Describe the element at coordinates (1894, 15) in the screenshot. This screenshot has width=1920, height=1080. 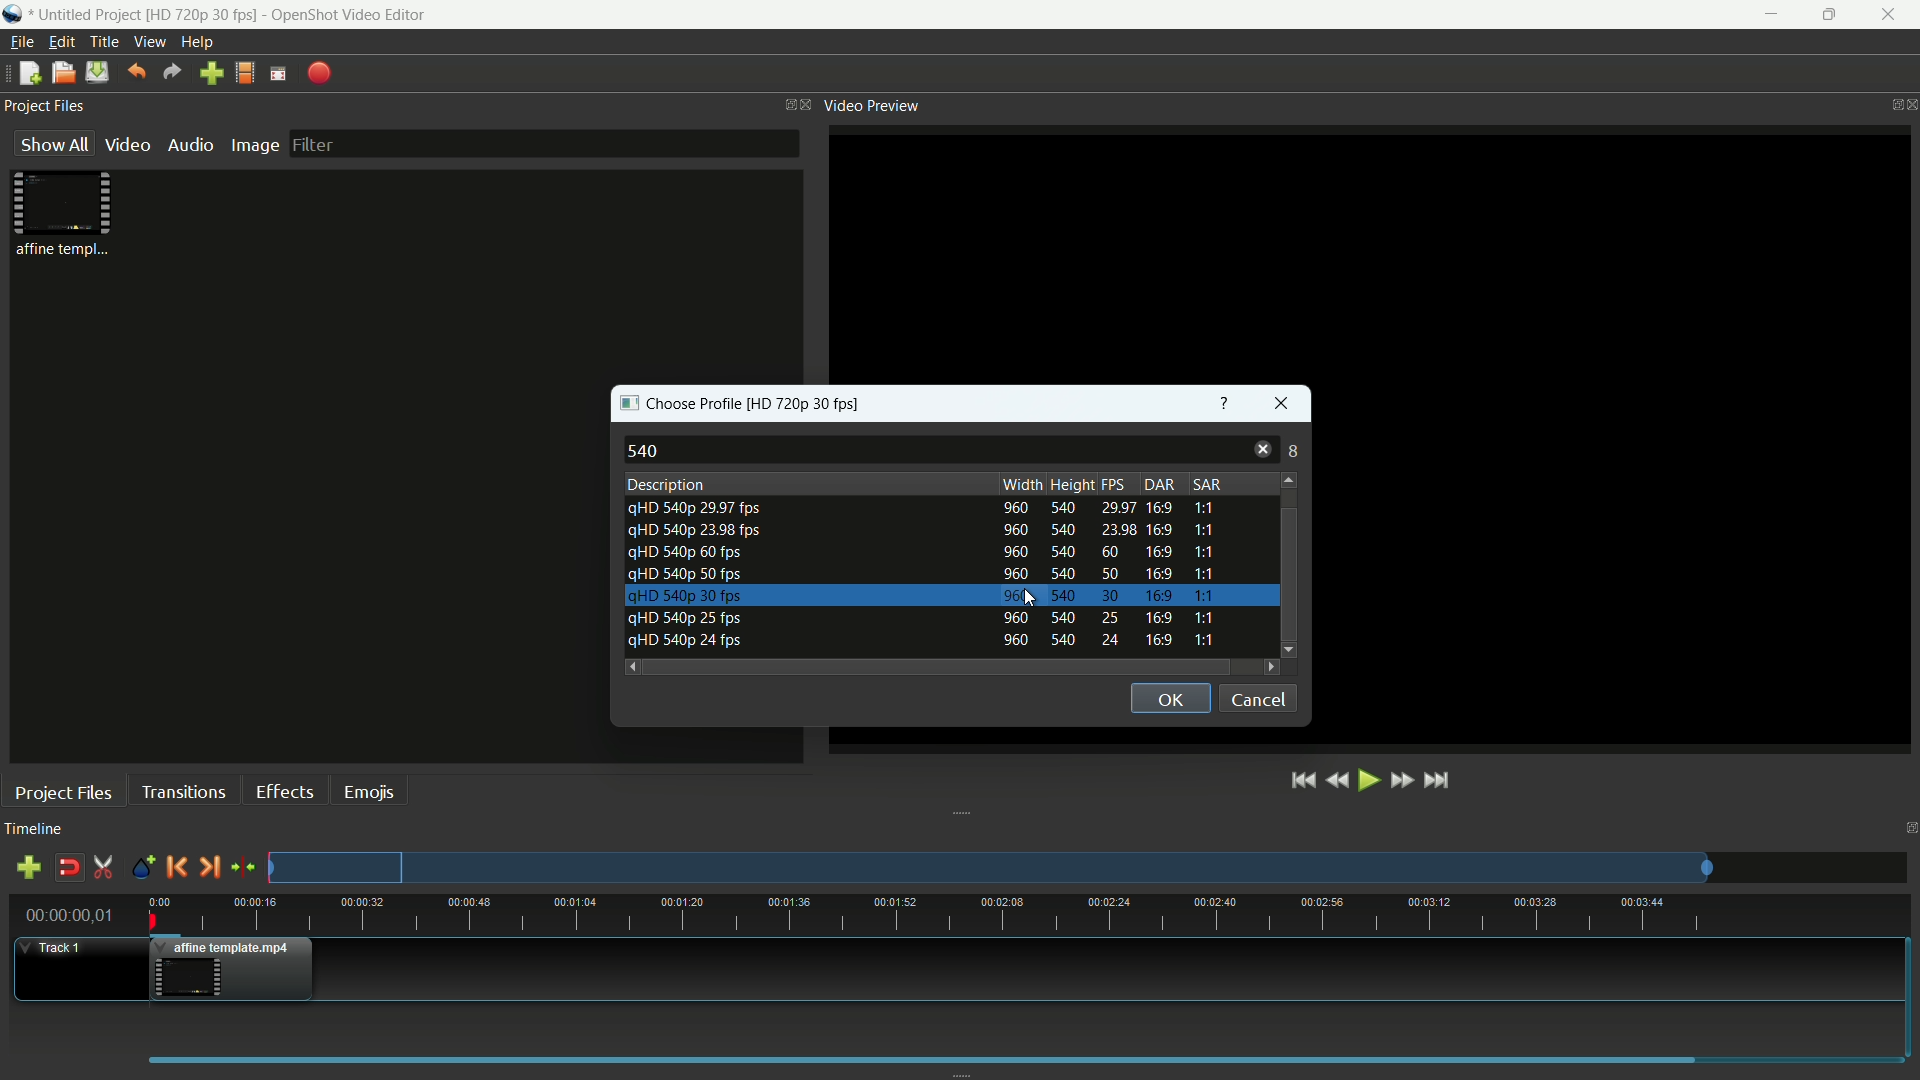
I see `close app` at that location.